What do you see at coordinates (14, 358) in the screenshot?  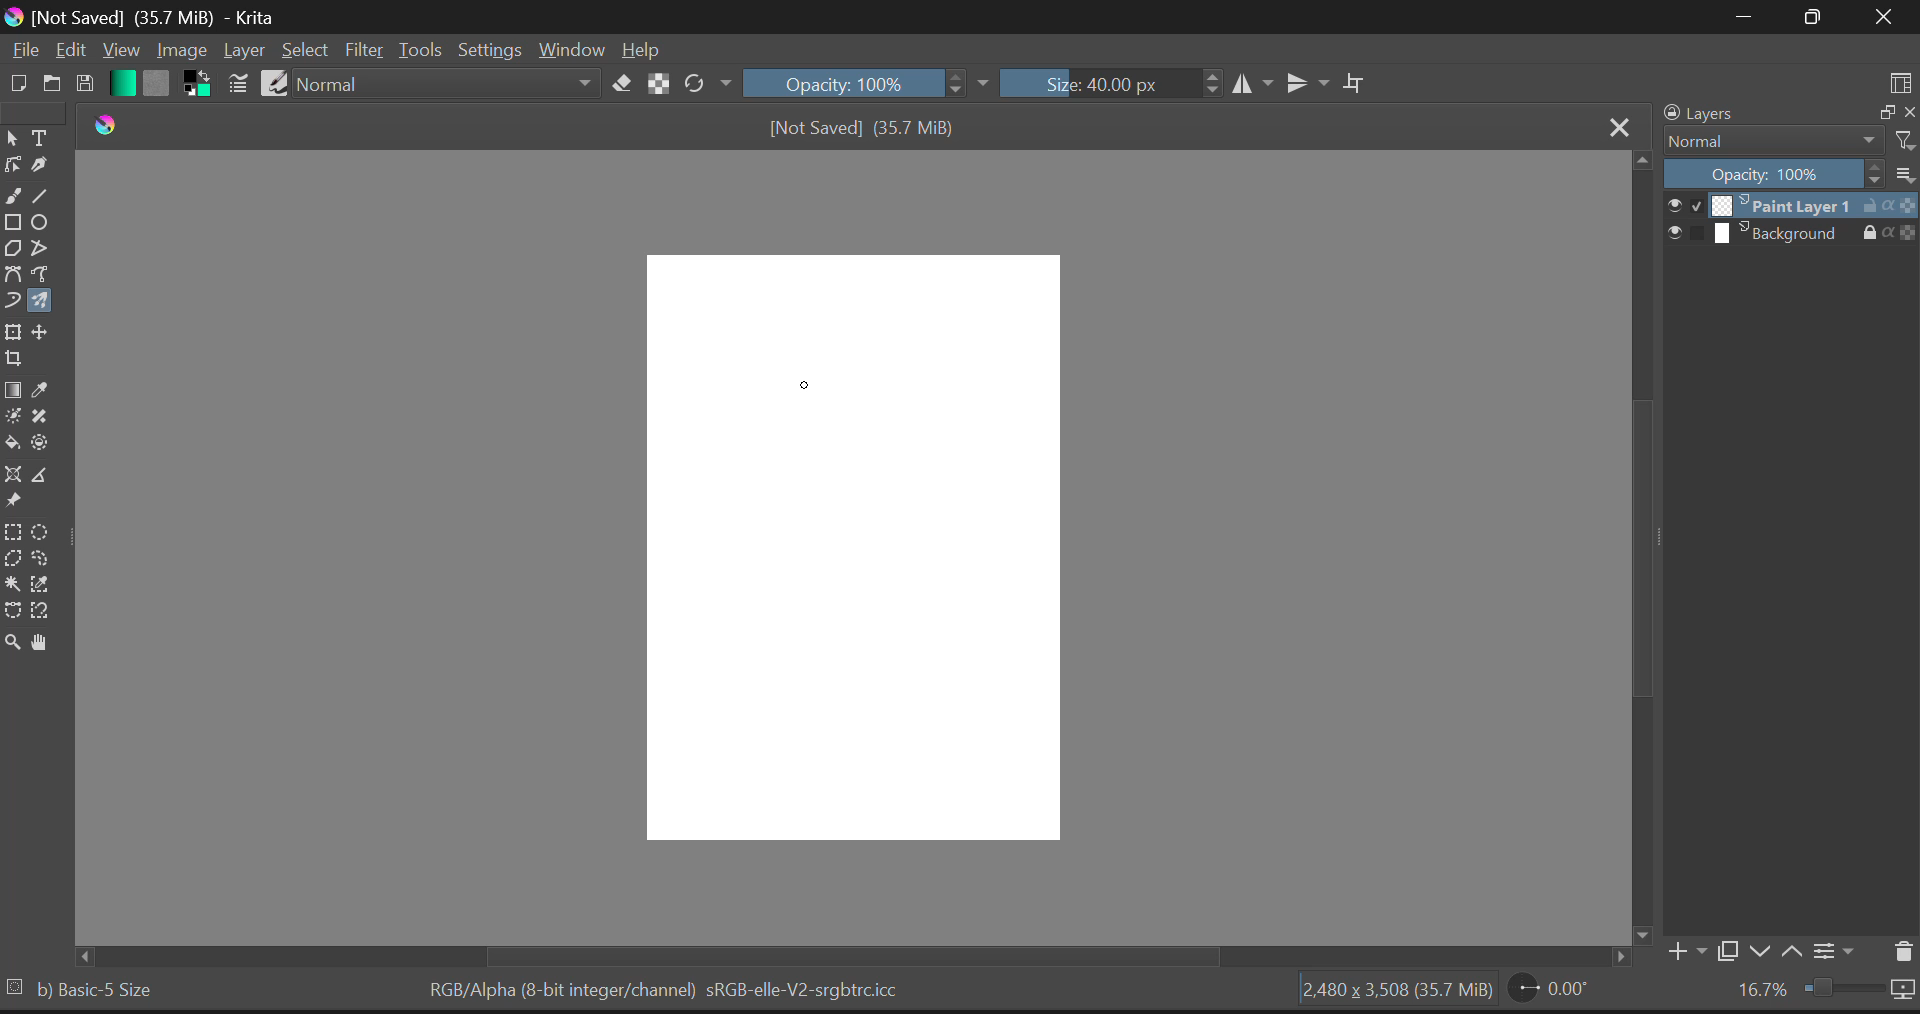 I see `Crop Layer` at bounding box center [14, 358].